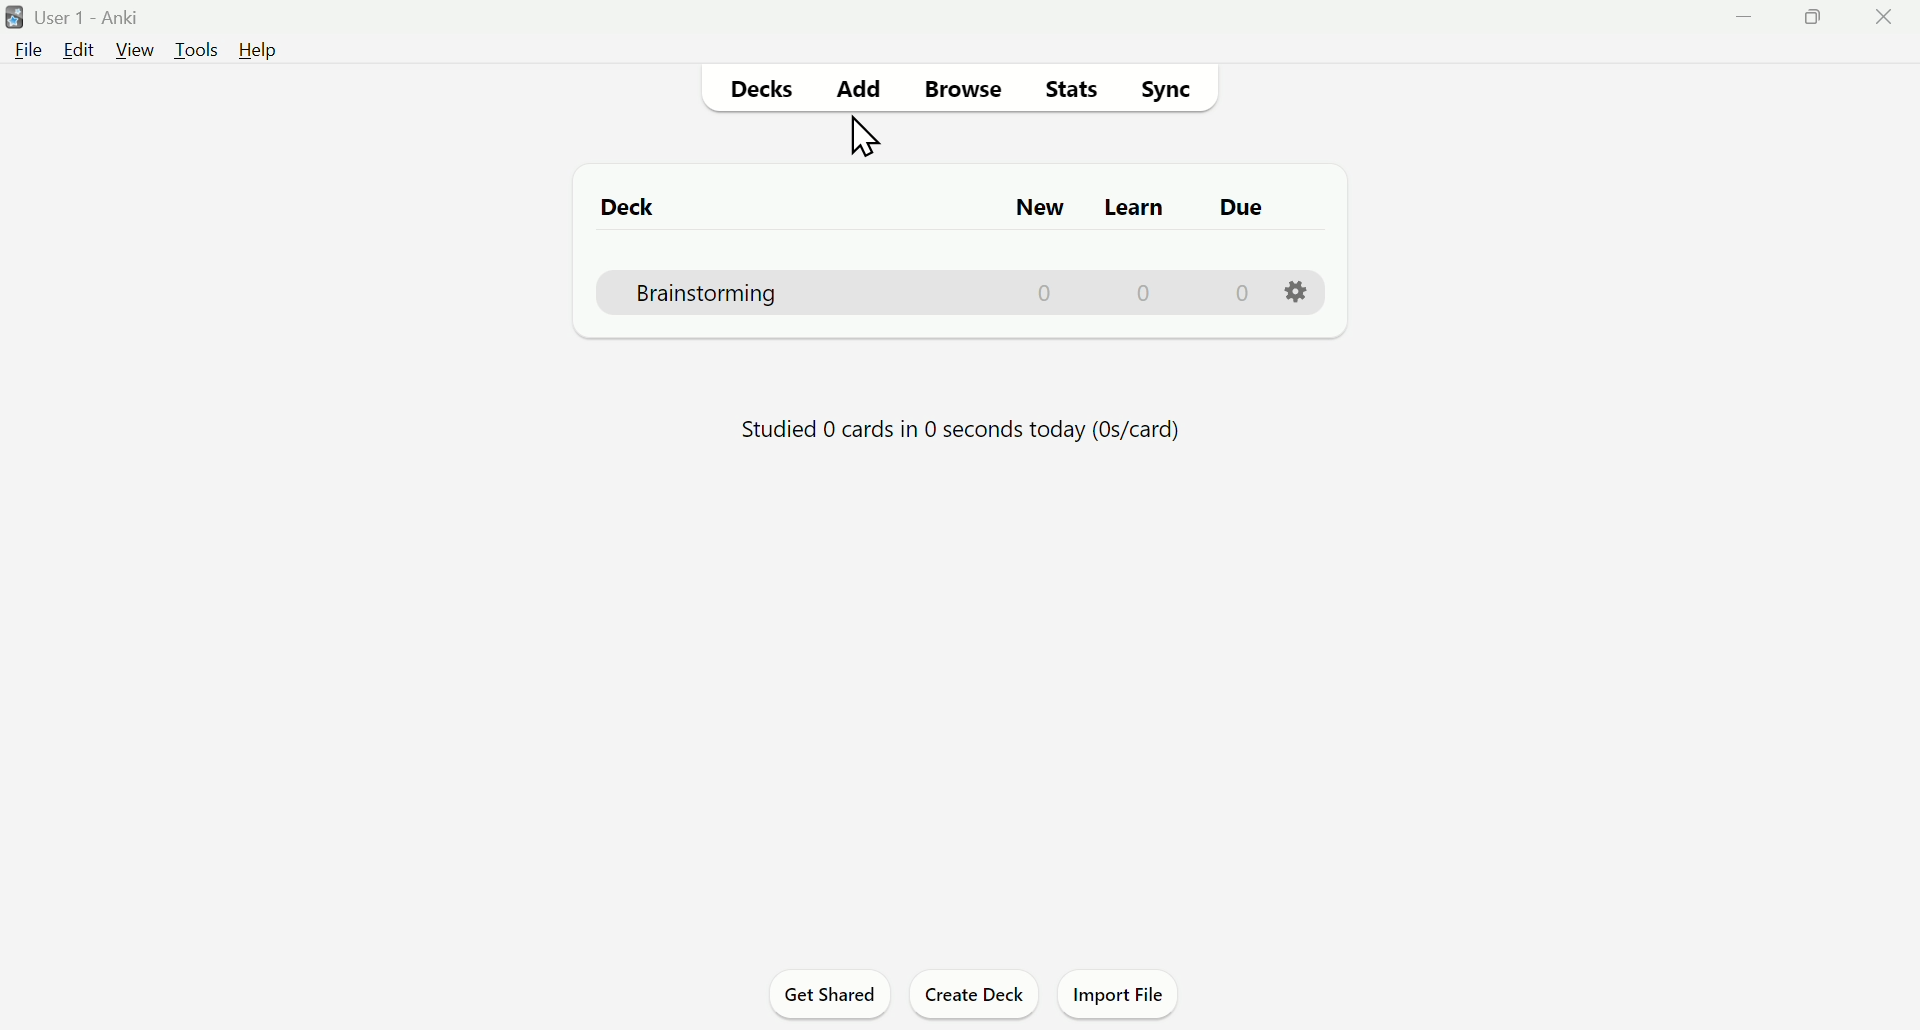 This screenshot has height=1030, width=1920. I want to click on Add, so click(863, 88).